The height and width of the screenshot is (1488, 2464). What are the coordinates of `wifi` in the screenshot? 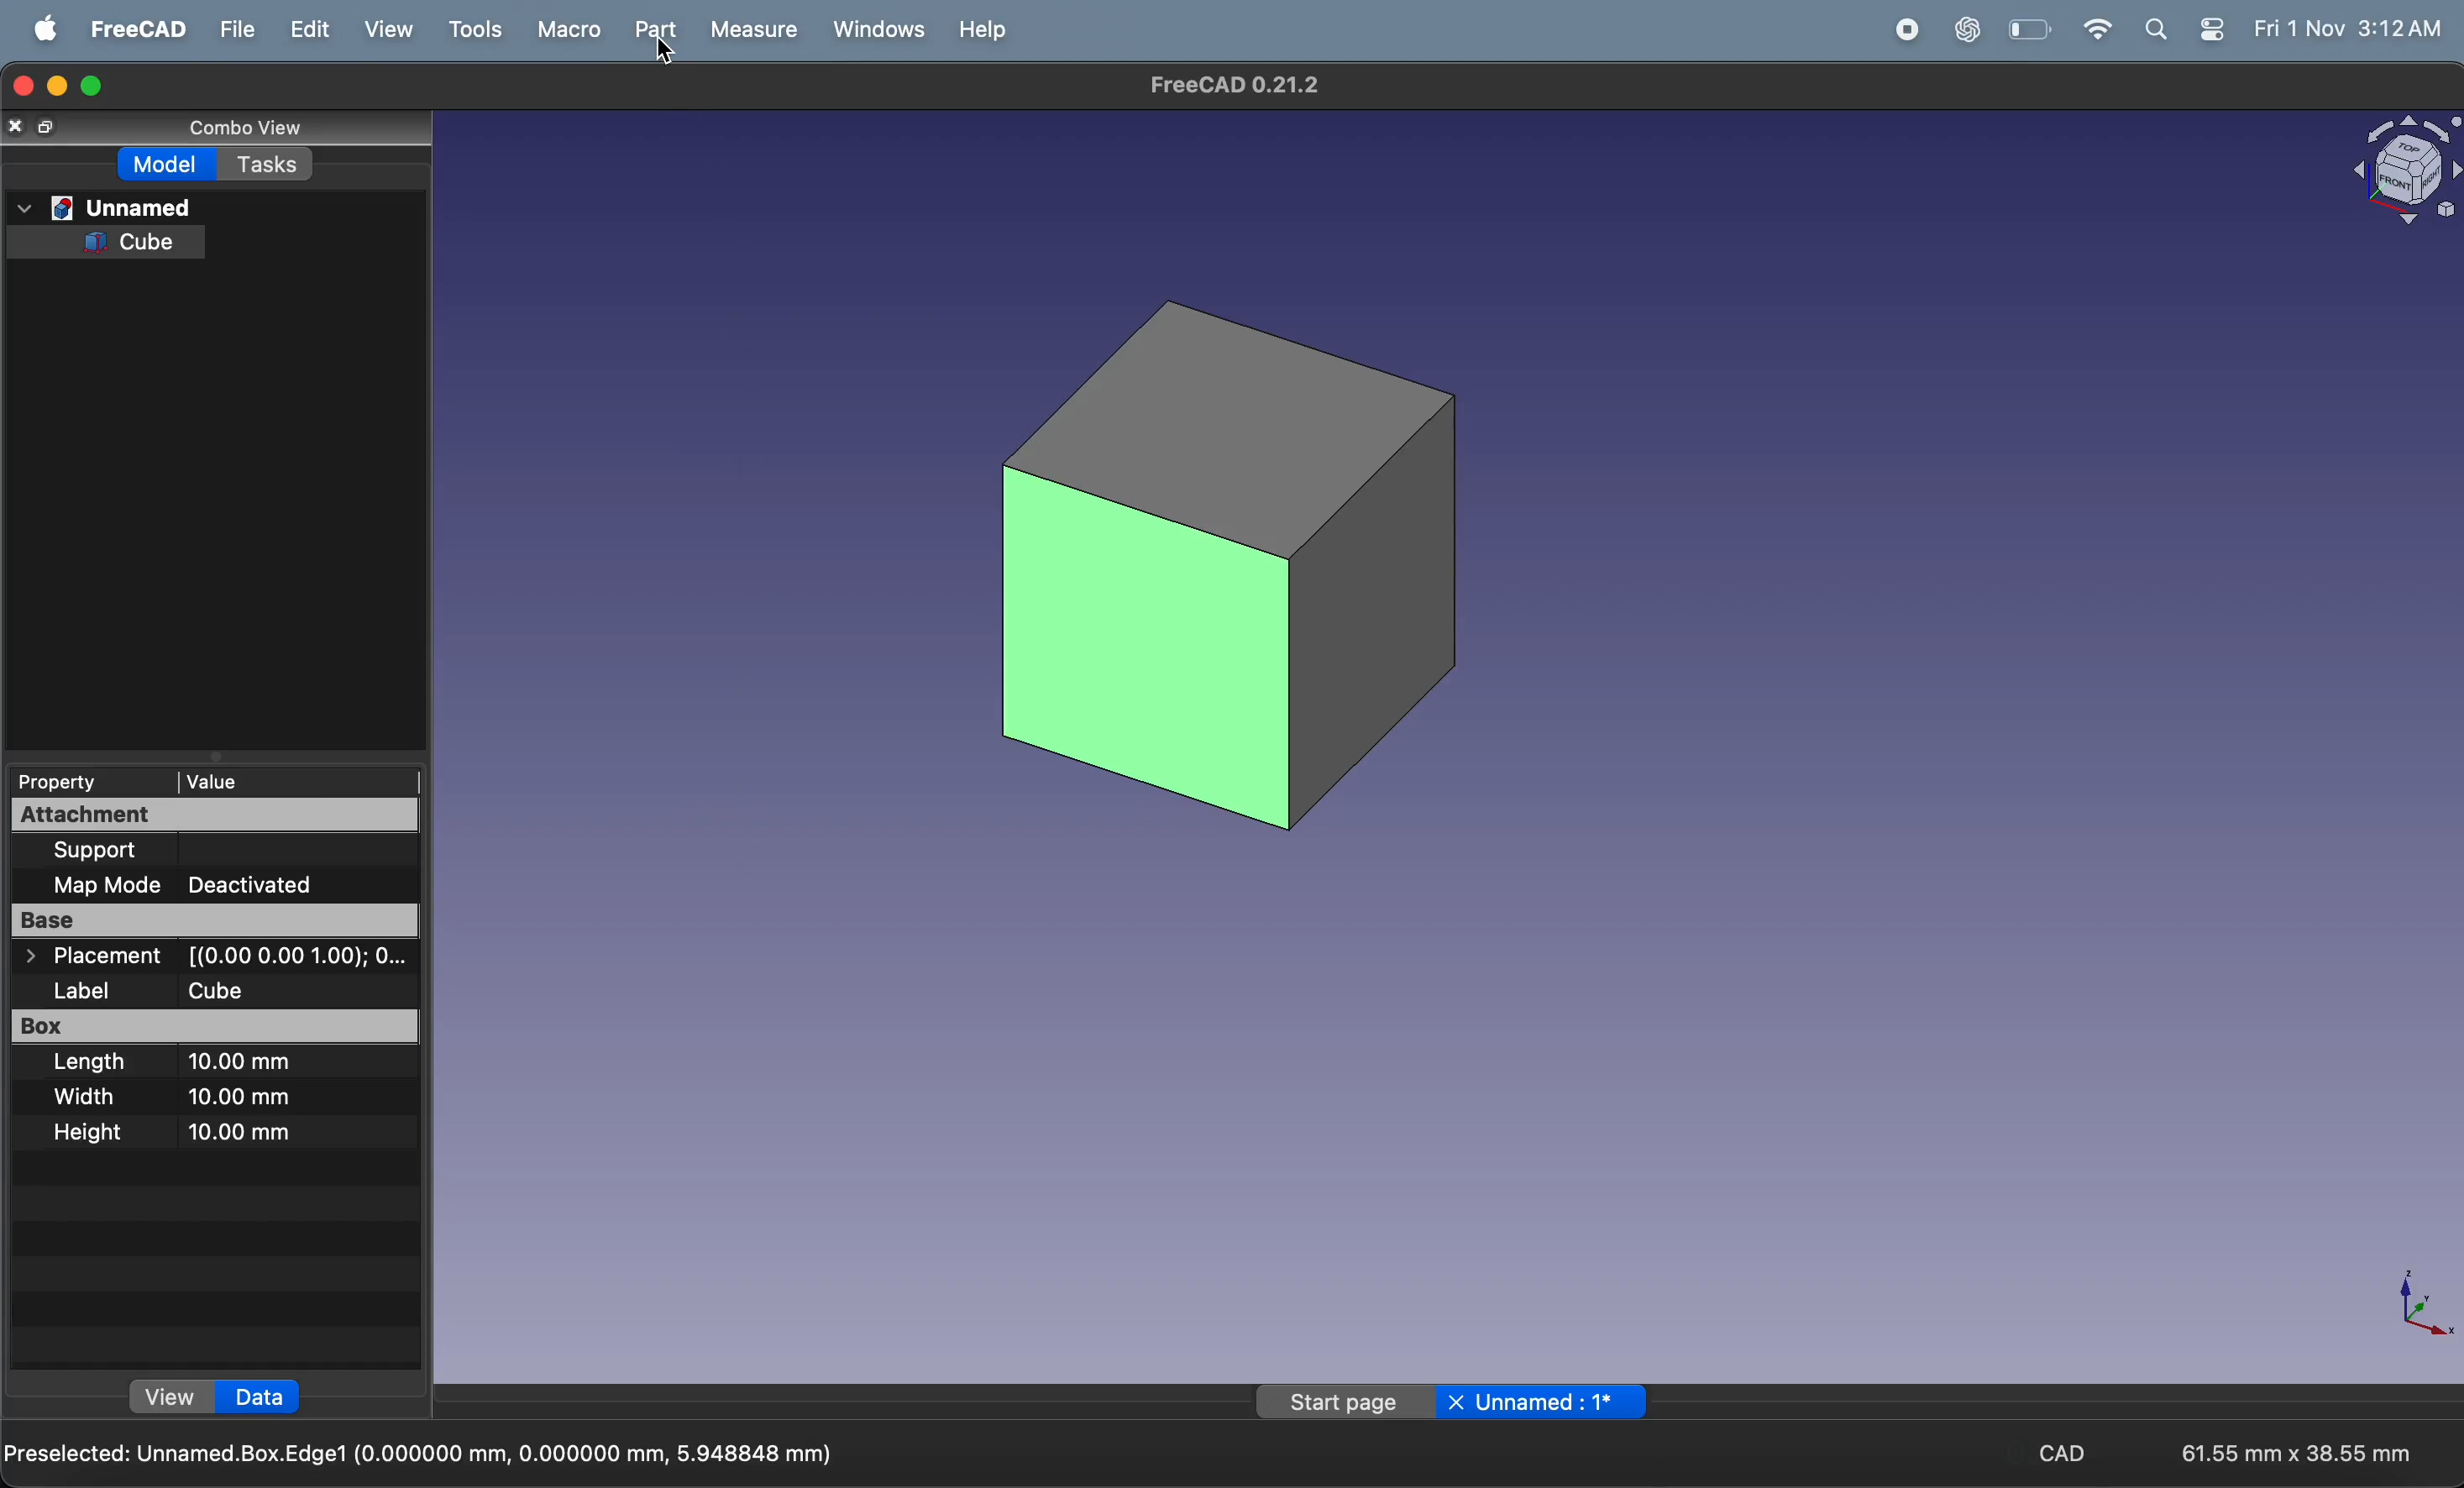 It's located at (2089, 28).